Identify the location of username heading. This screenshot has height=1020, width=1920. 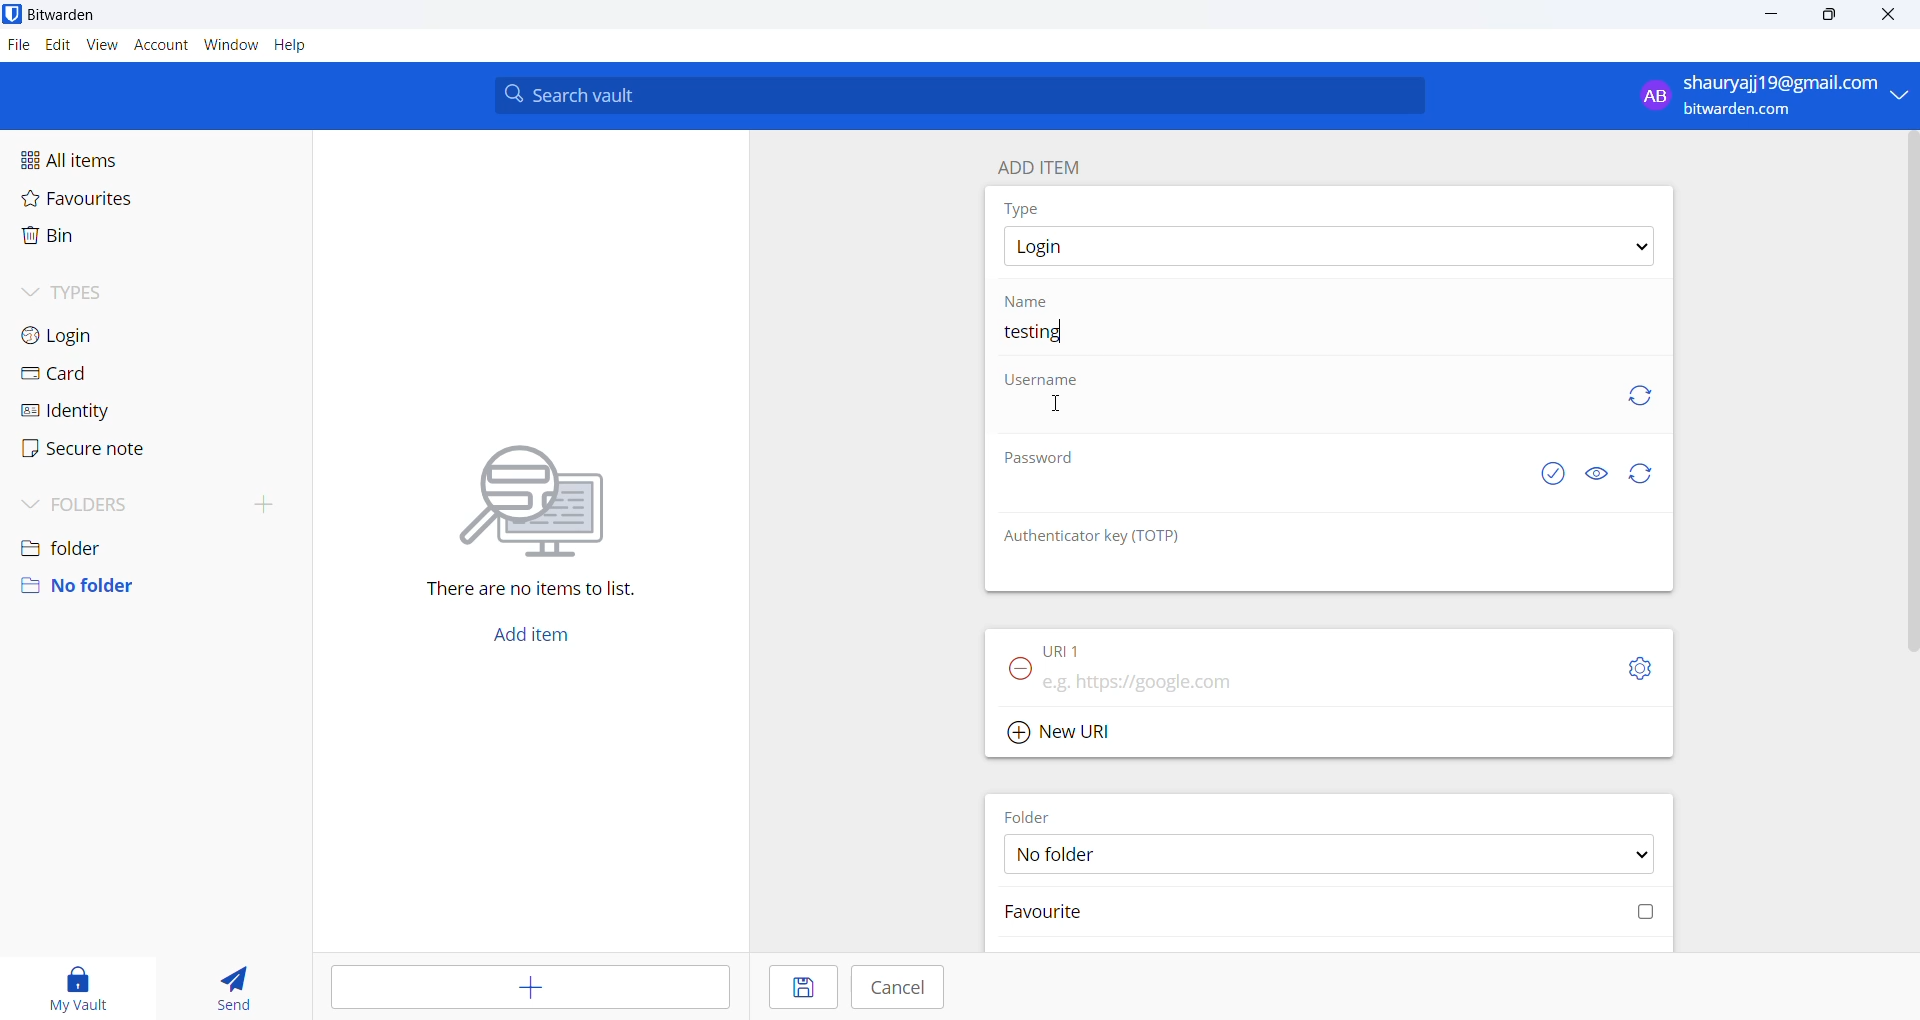
(1043, 382).